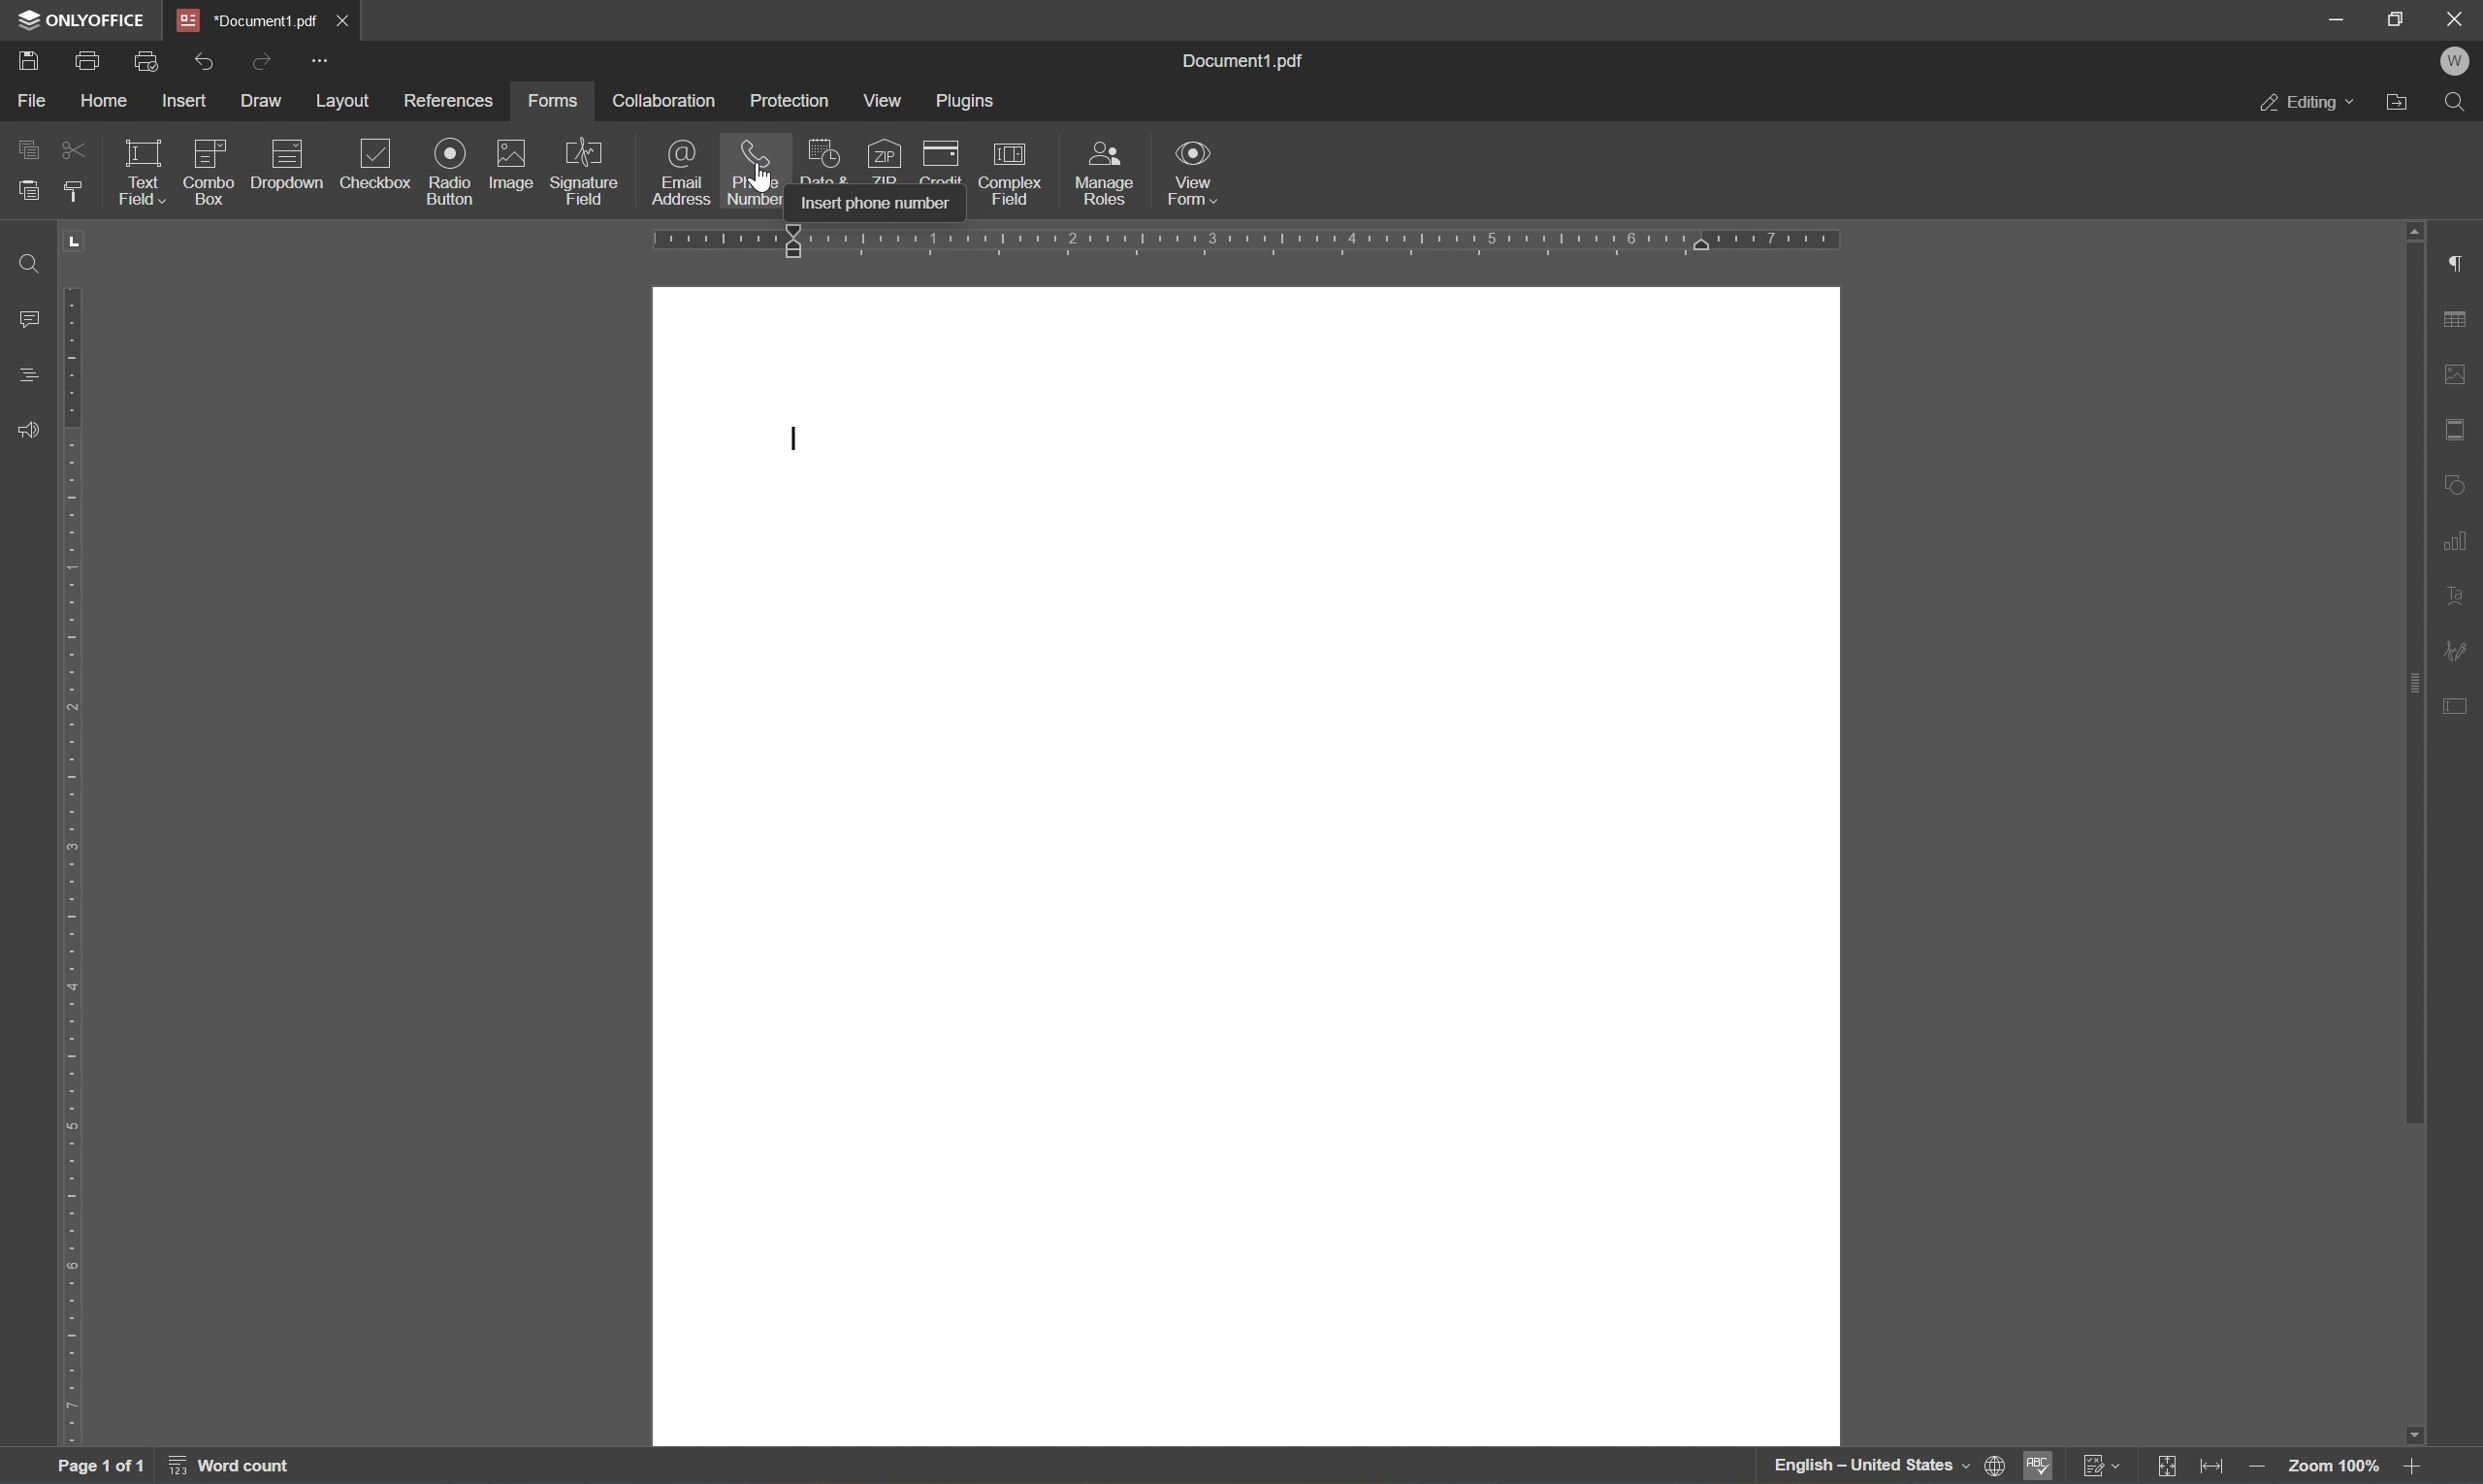  Describe the element at coordinates (587, 171) in the screenshot. I see `signature field` at that location.